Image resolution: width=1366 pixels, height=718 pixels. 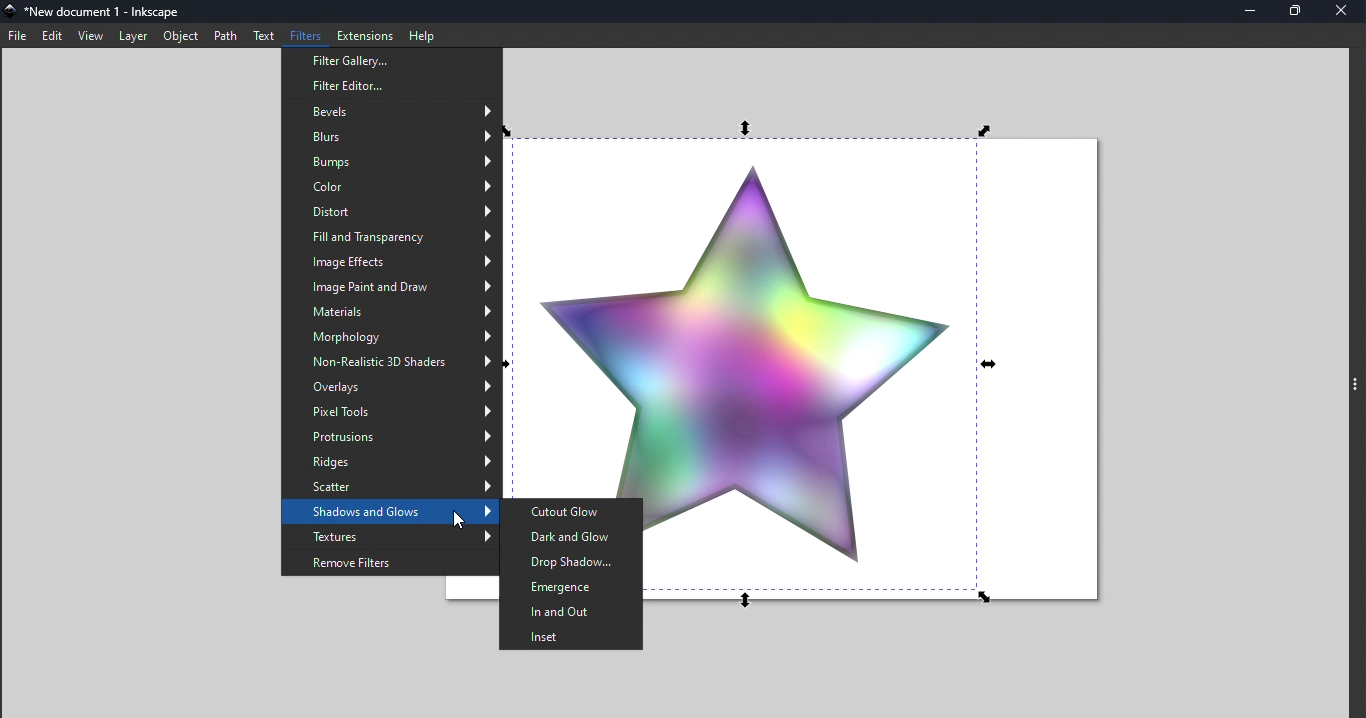 I want to click on Path, so click(x=228, y=37).